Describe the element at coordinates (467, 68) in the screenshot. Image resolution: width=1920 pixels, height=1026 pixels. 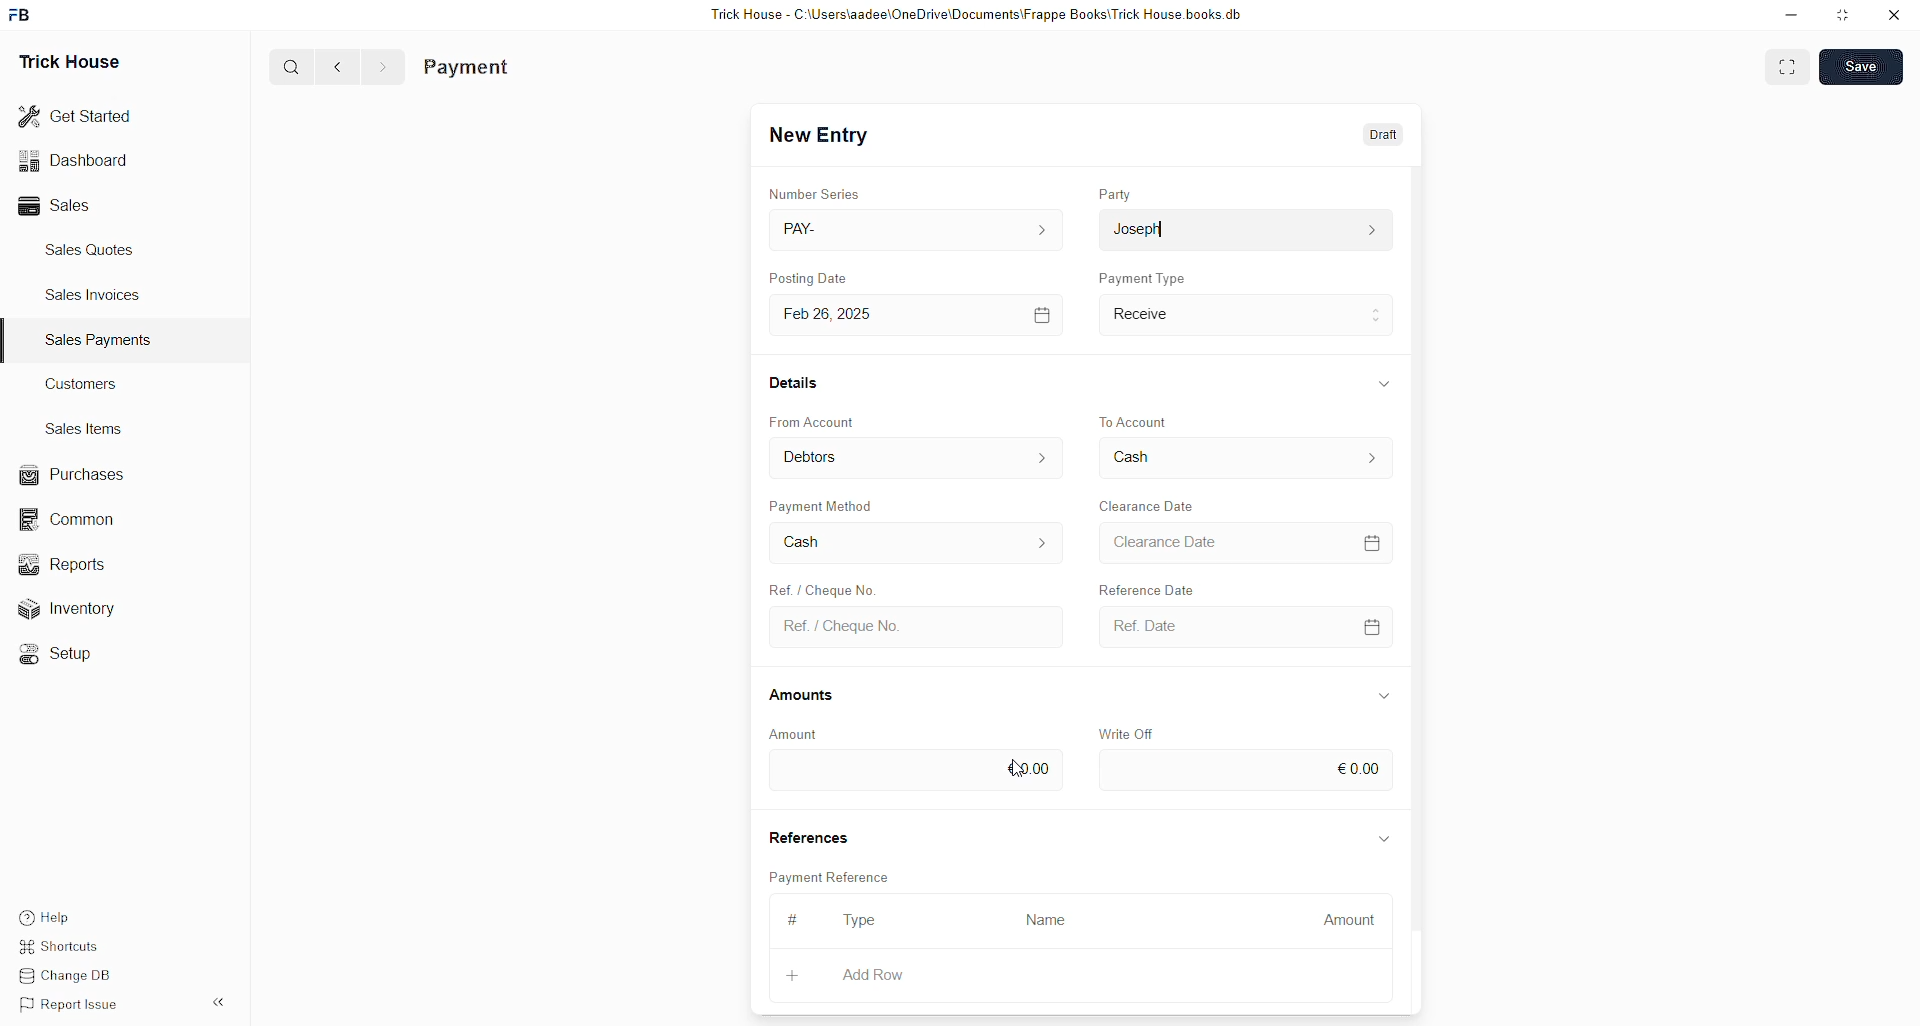
I see `Payment` at that location.